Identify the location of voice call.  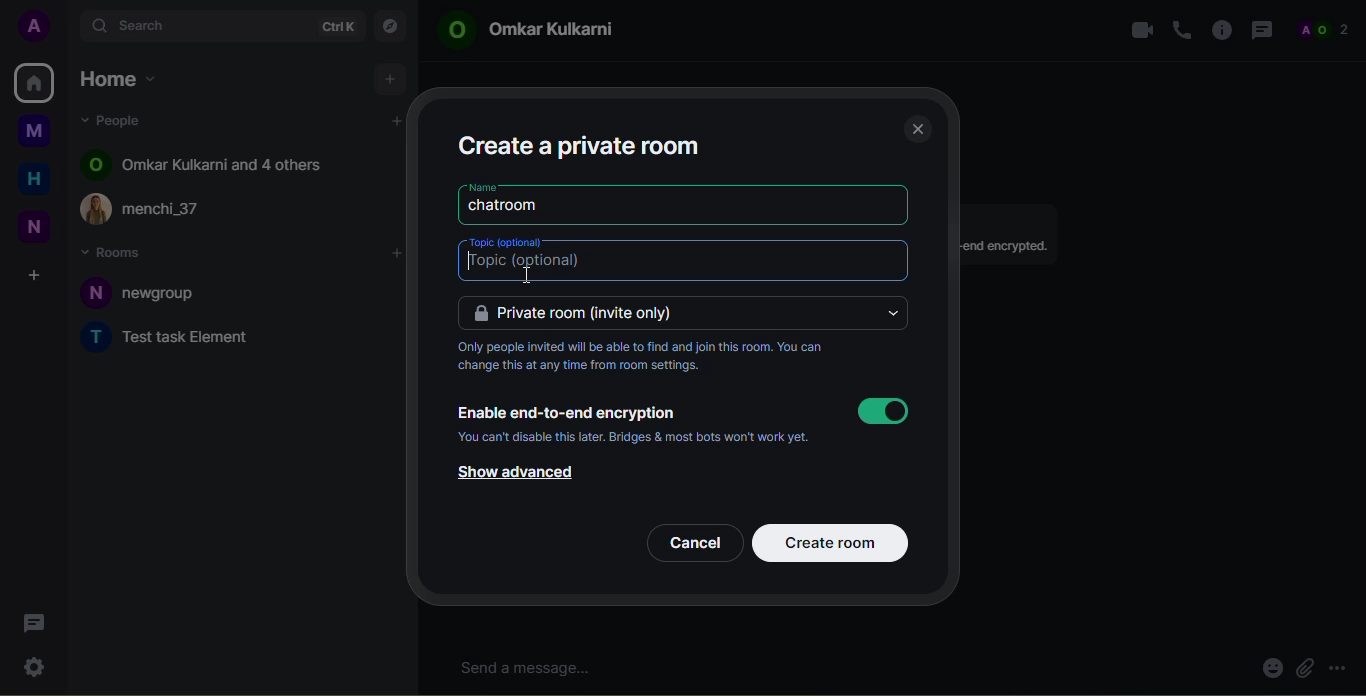
(1181, 30).